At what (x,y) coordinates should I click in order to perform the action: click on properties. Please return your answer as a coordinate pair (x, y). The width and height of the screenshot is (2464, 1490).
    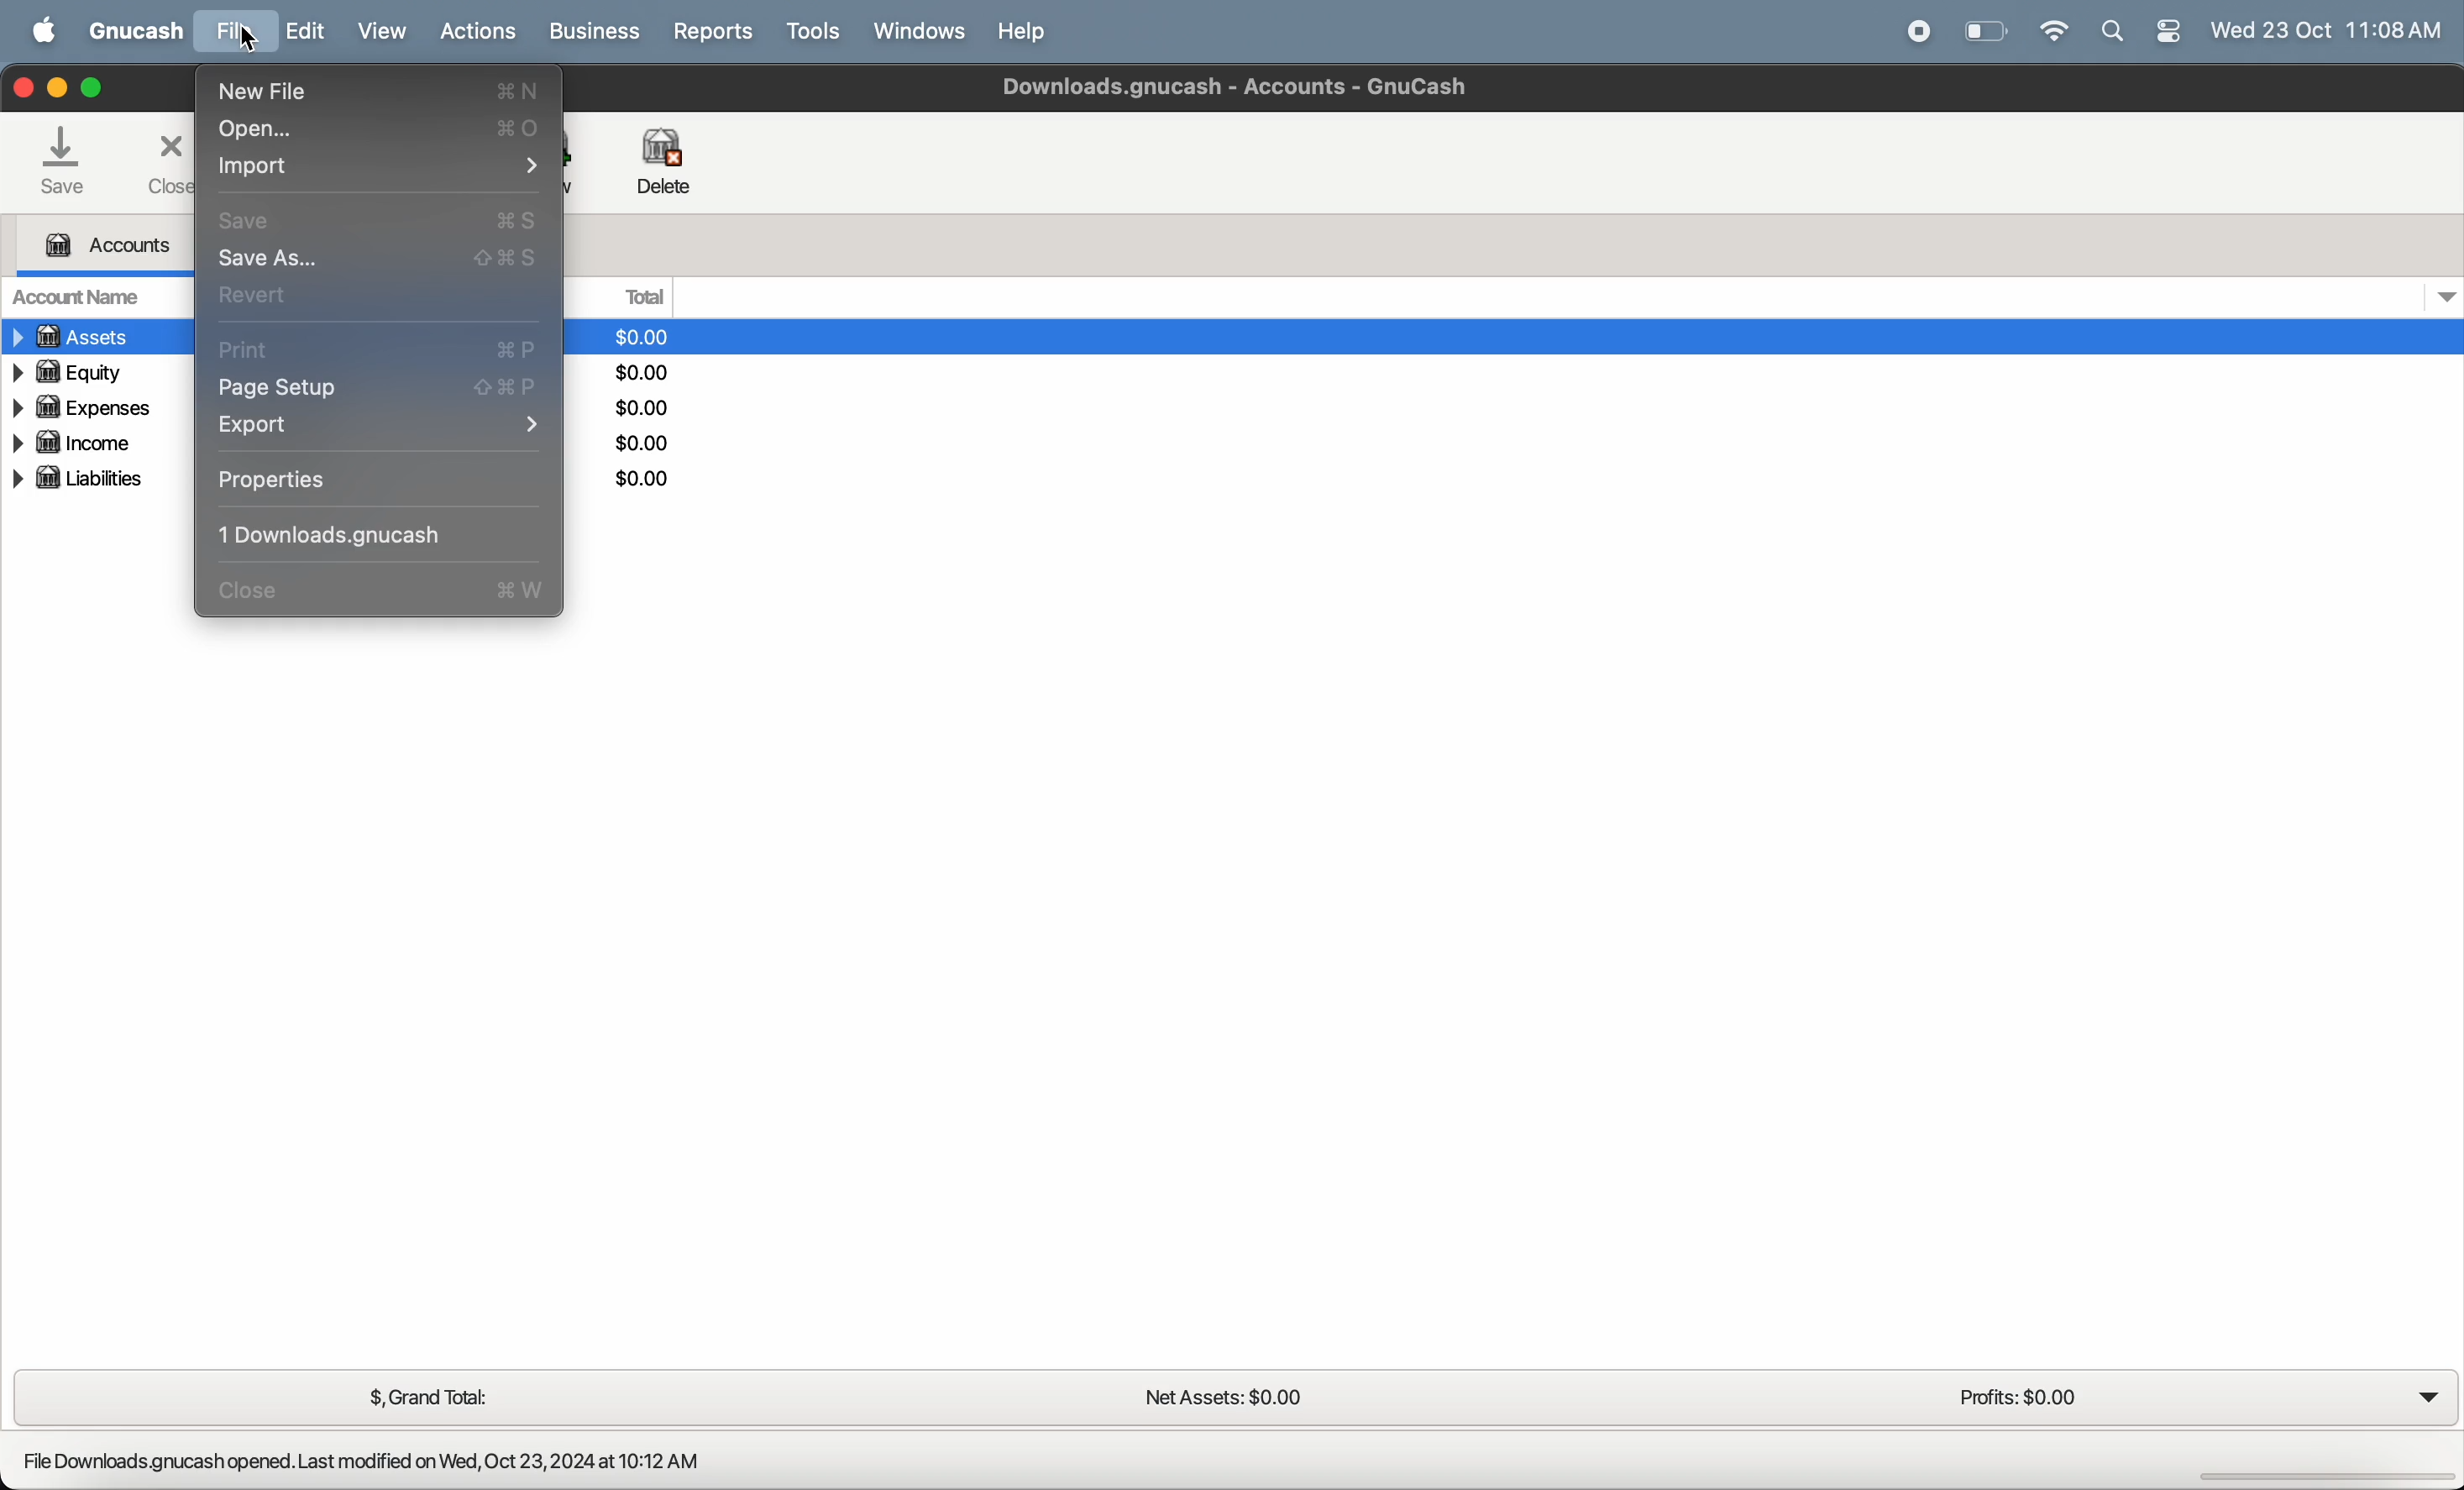
    Looking at the image, I should click on (382, 480).